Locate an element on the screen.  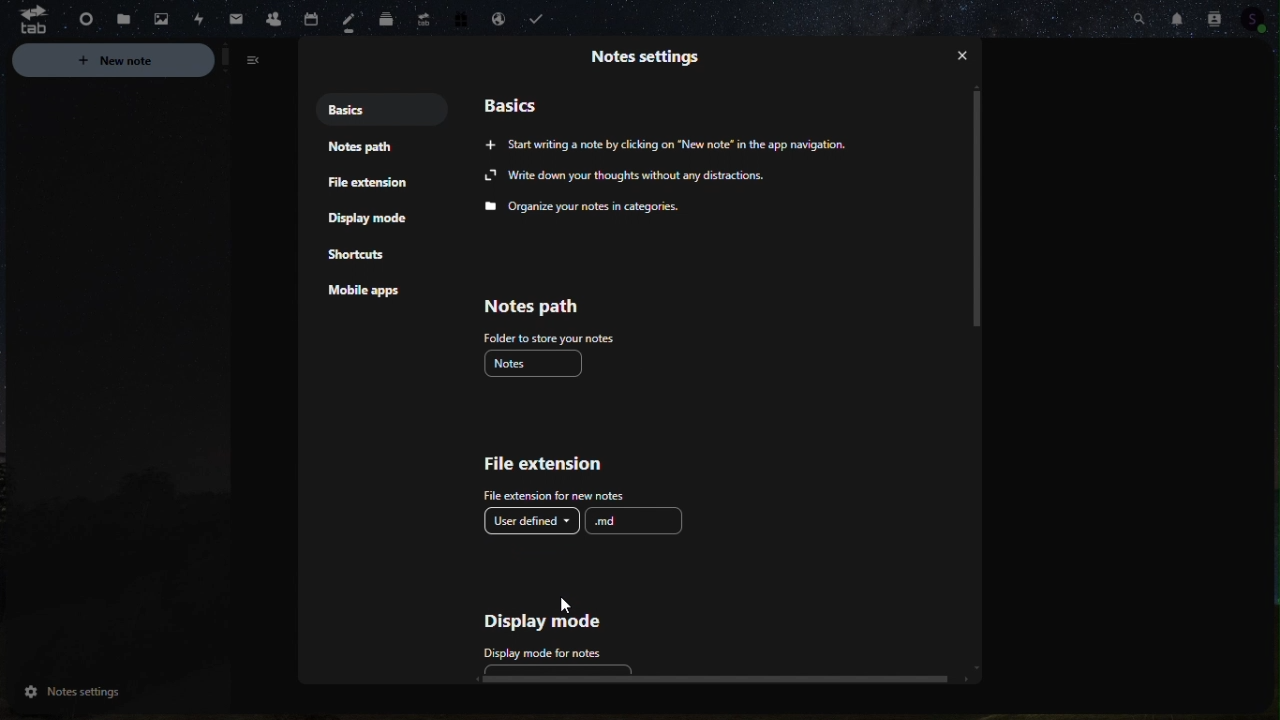
Notes is located at coordinates (537, 365).